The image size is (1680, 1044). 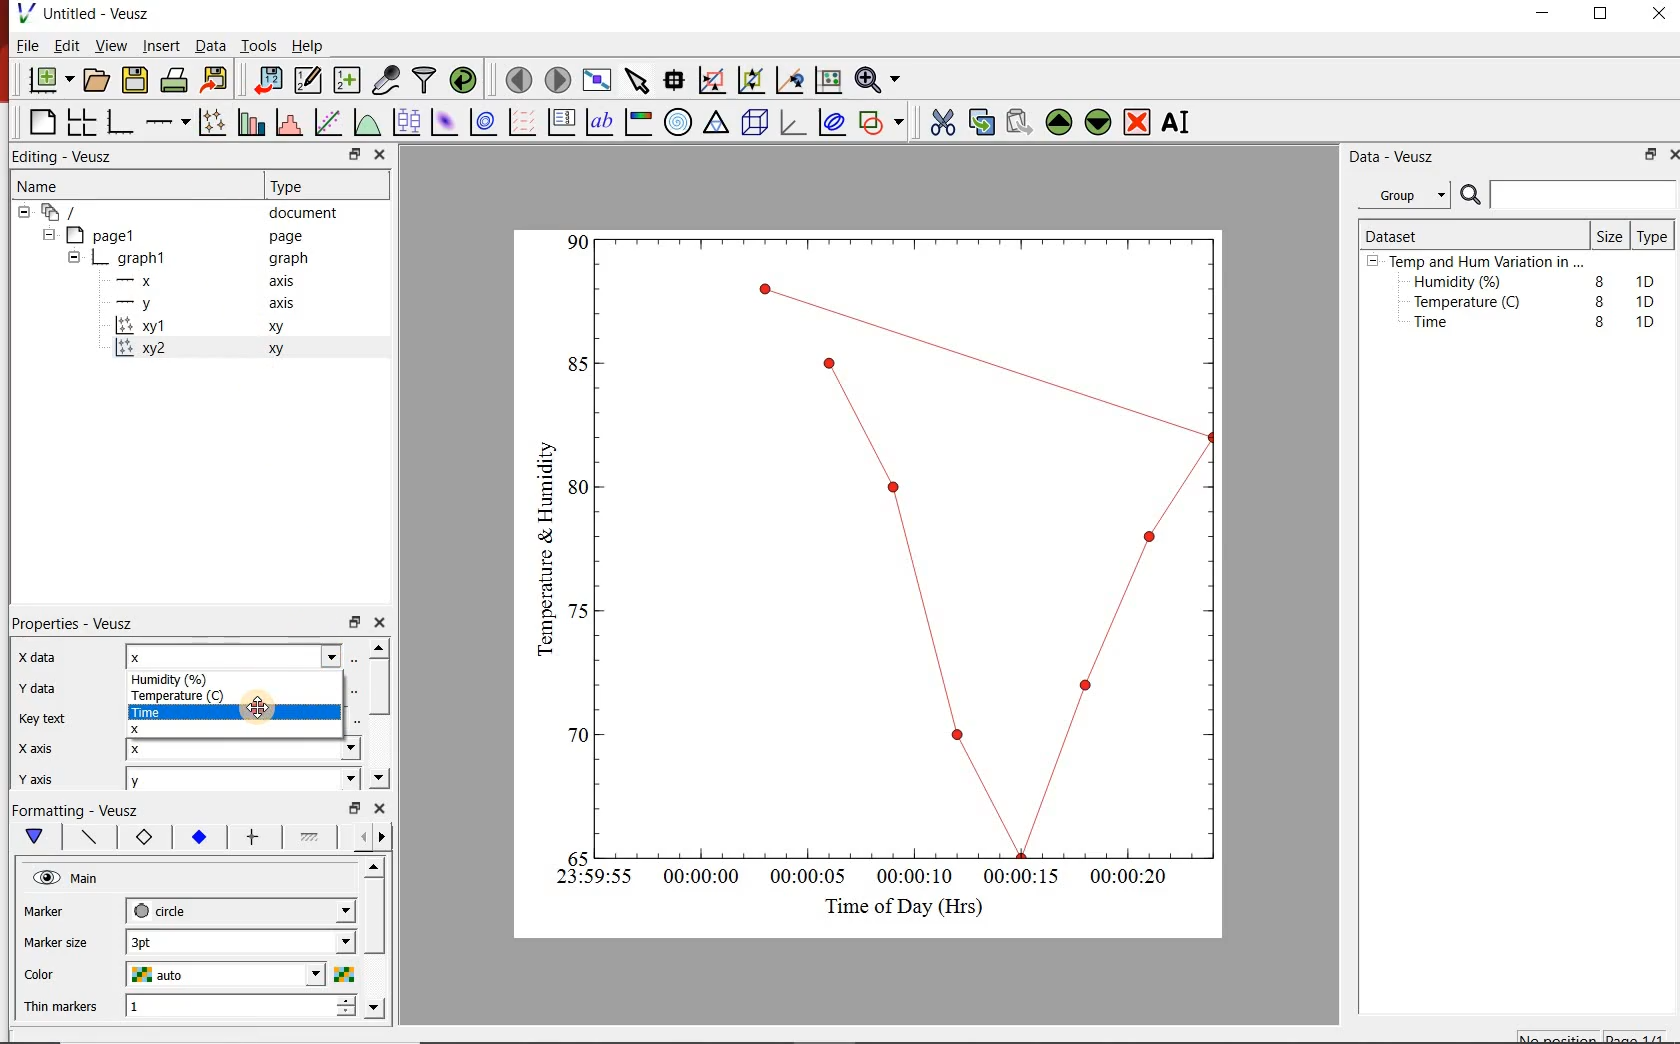 What do you see at coordinates (56, 188) in the screenshot?
I see `Name` at bounding box center [56, 188].